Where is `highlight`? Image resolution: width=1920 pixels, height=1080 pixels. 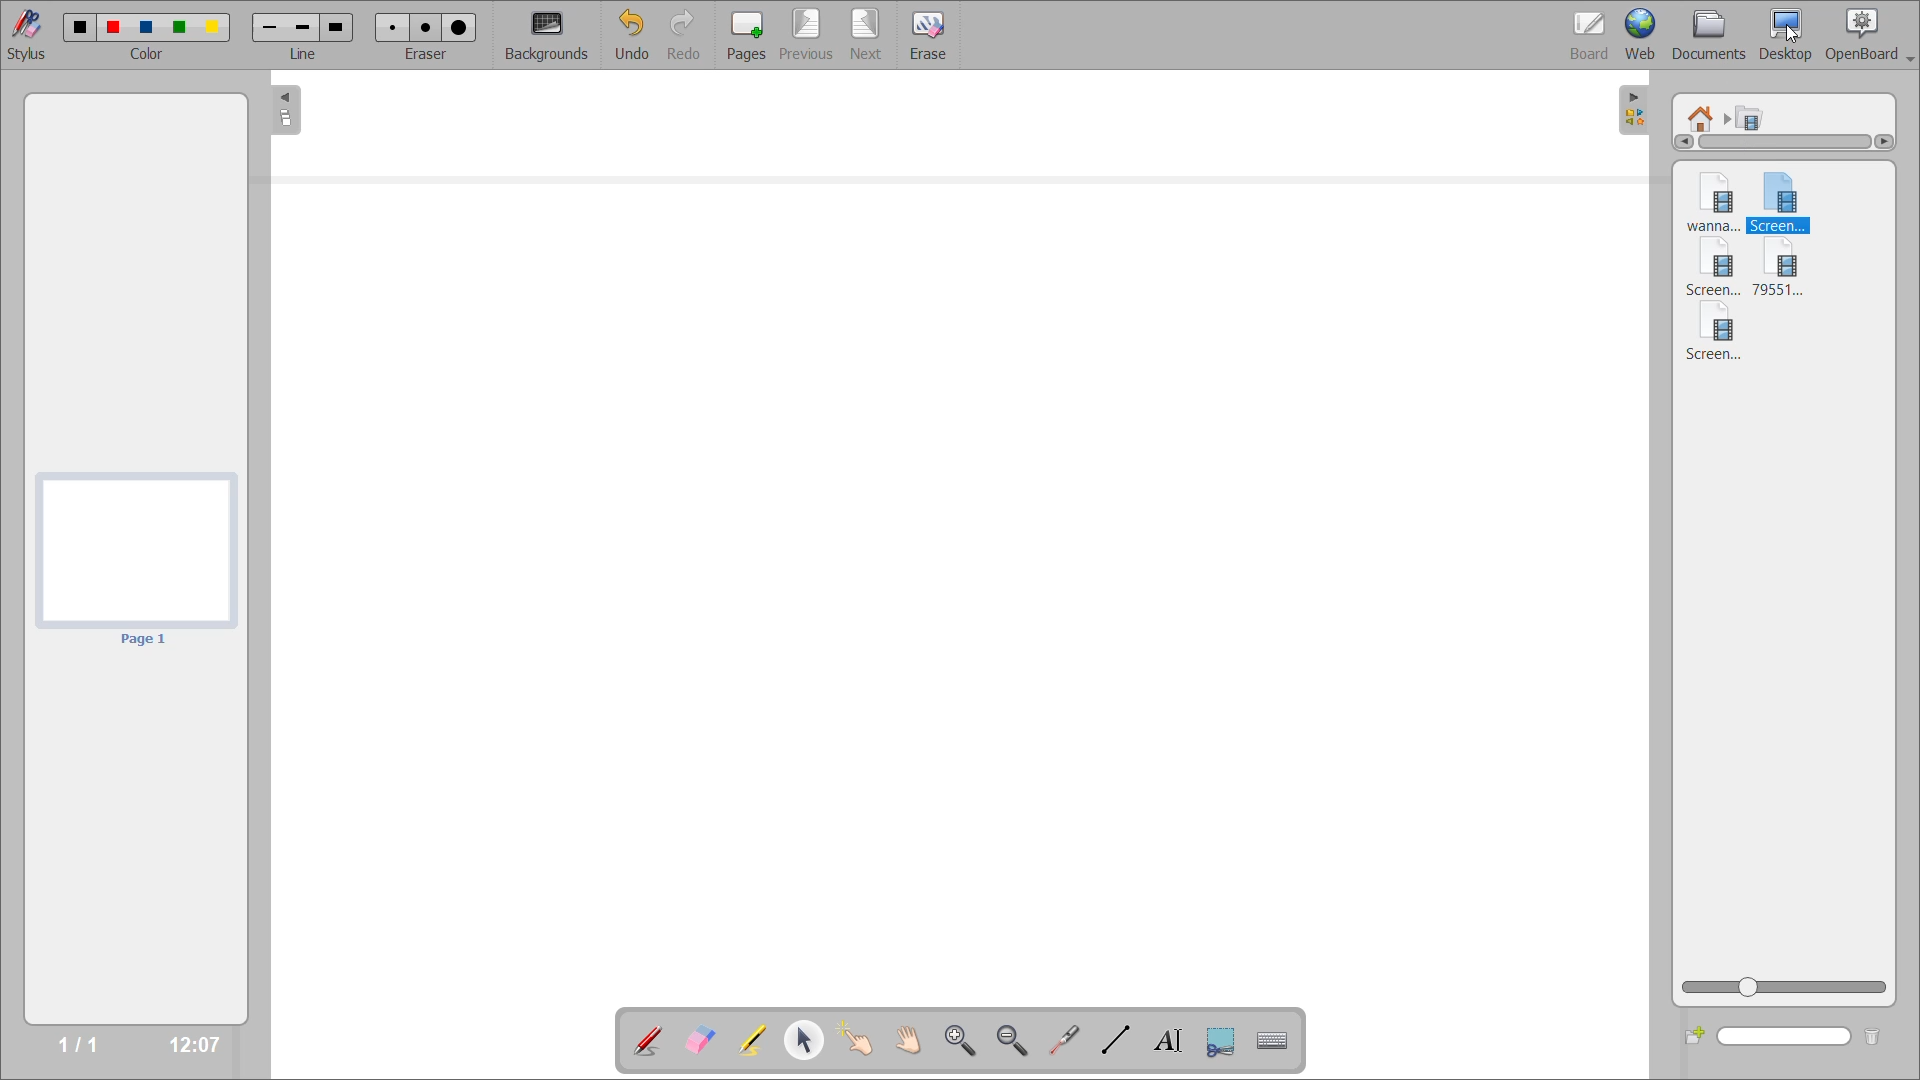 highlight is located at coordinates (750, 1037).